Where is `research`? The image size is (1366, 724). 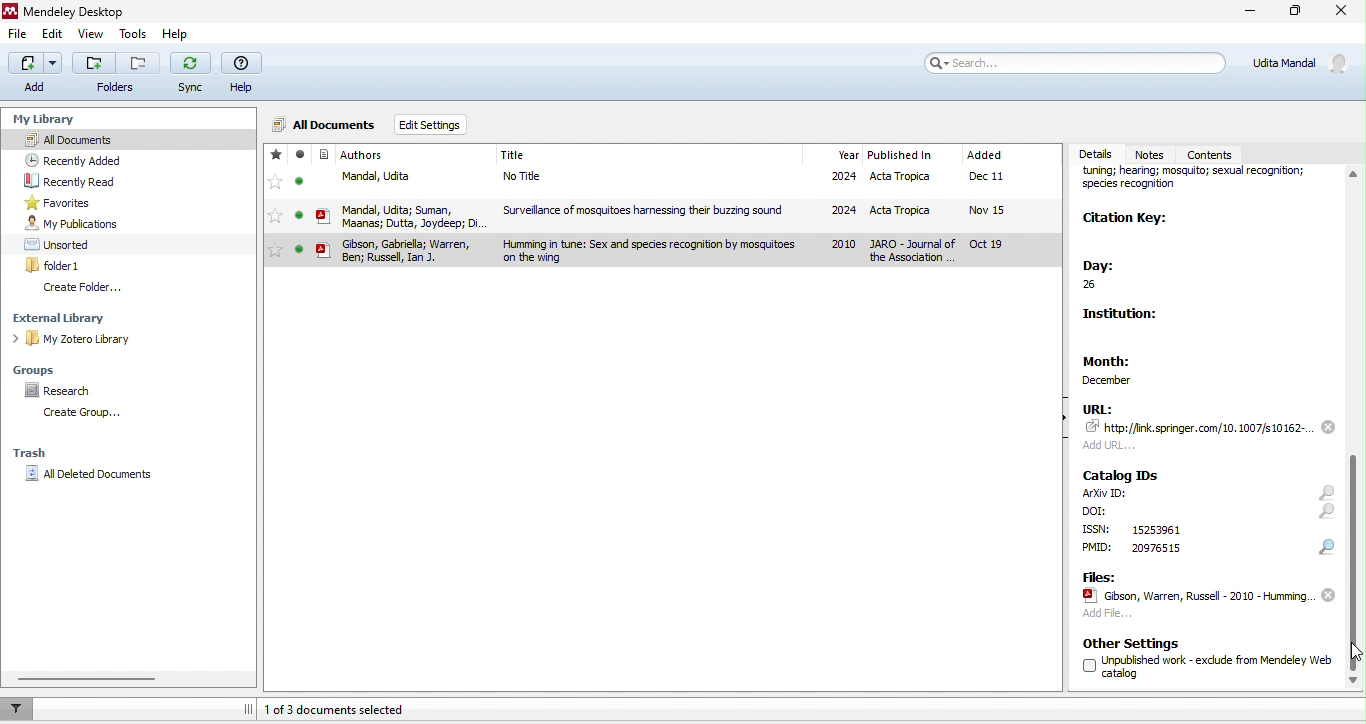 research is located at coordinates (63, 391).